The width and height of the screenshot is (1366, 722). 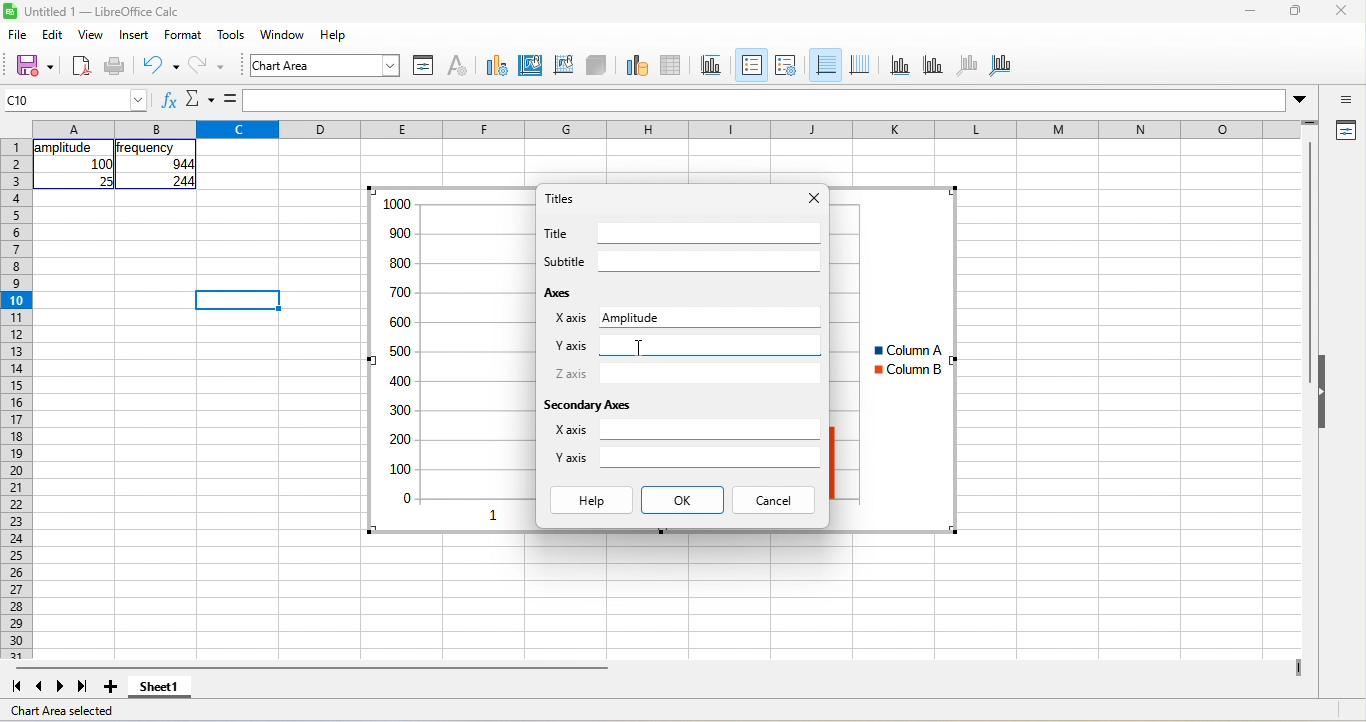 What do you see at coordinates (183, 181) in the screenshot?
I see `244` at bounding box center [183, 181].